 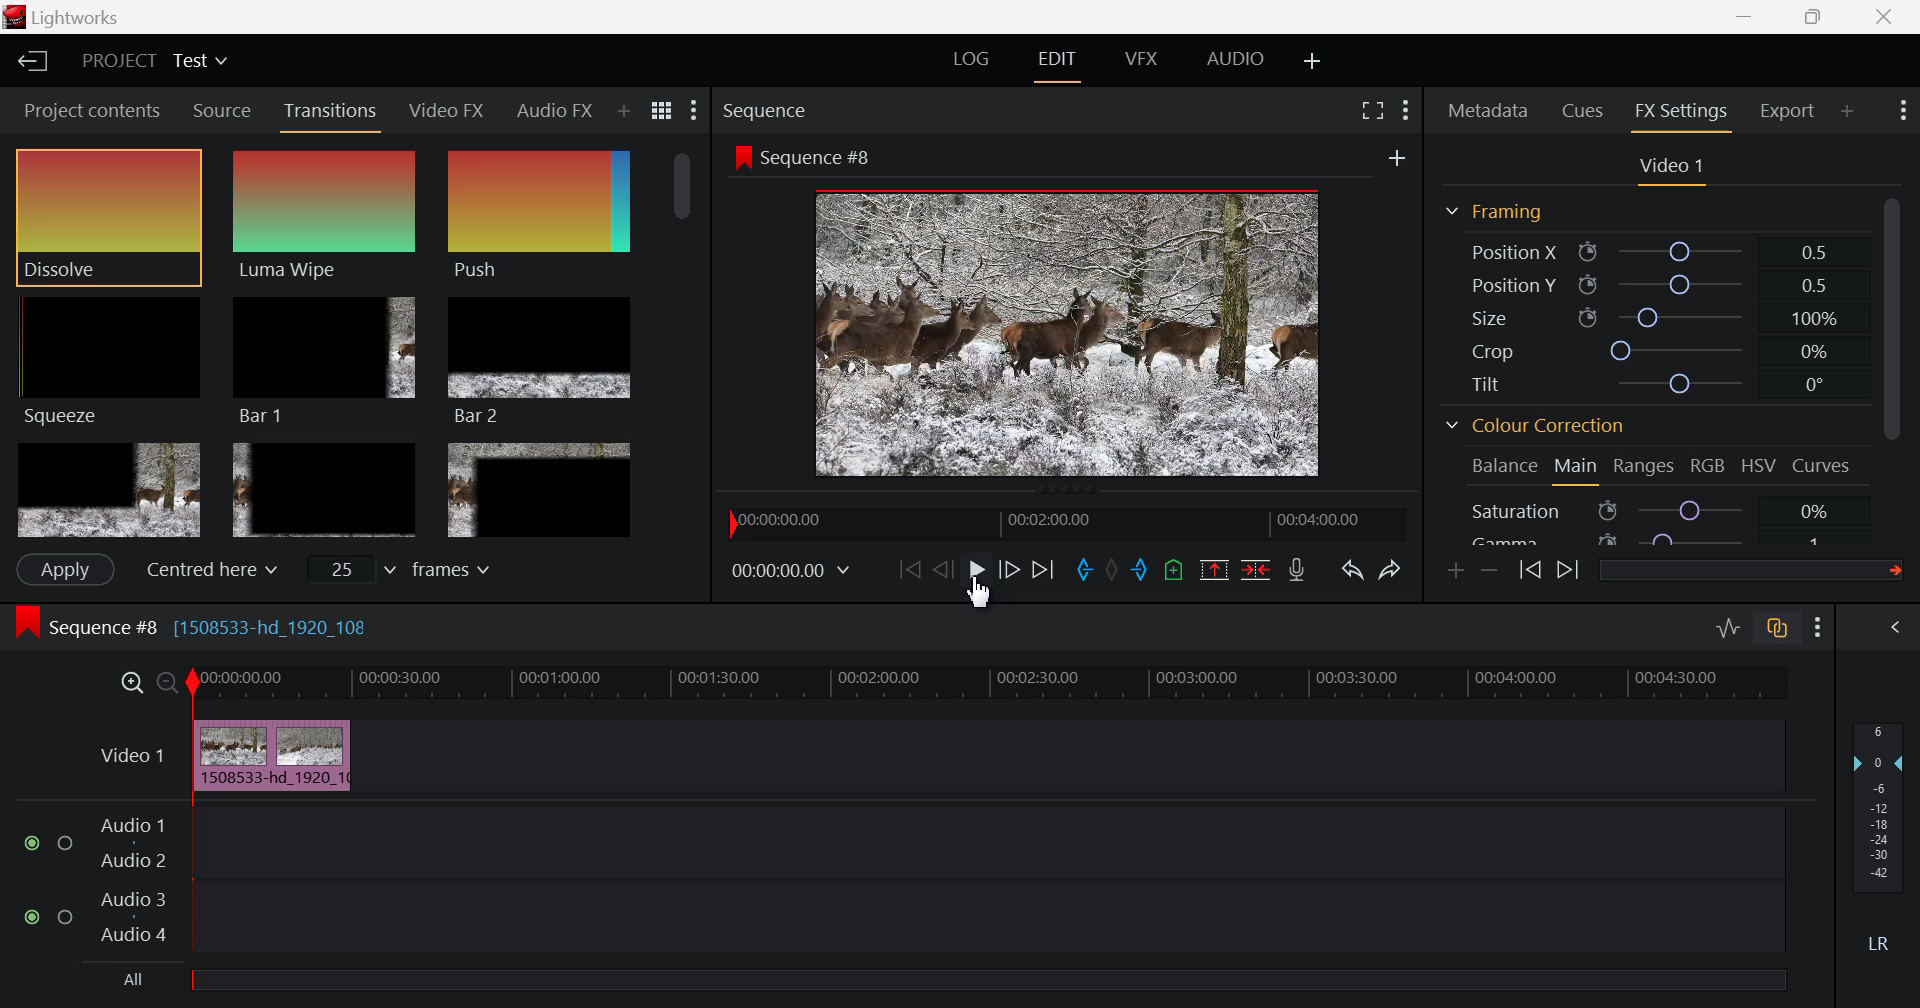 What do you see at coordinates (1822, 626) in the screenshot?
I see `Show Settings` at bounding box center [1822, 626].